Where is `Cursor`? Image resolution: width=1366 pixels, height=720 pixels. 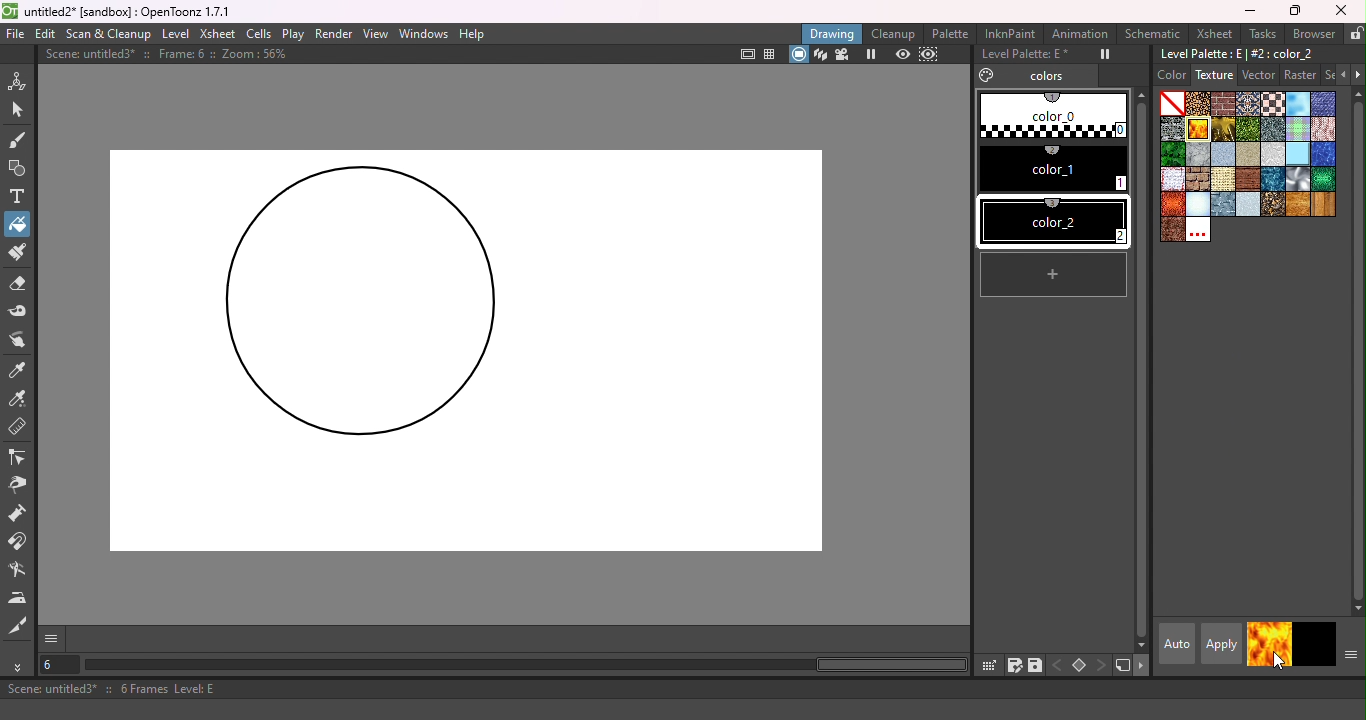 Cursor is located at coordinates (37, 225).